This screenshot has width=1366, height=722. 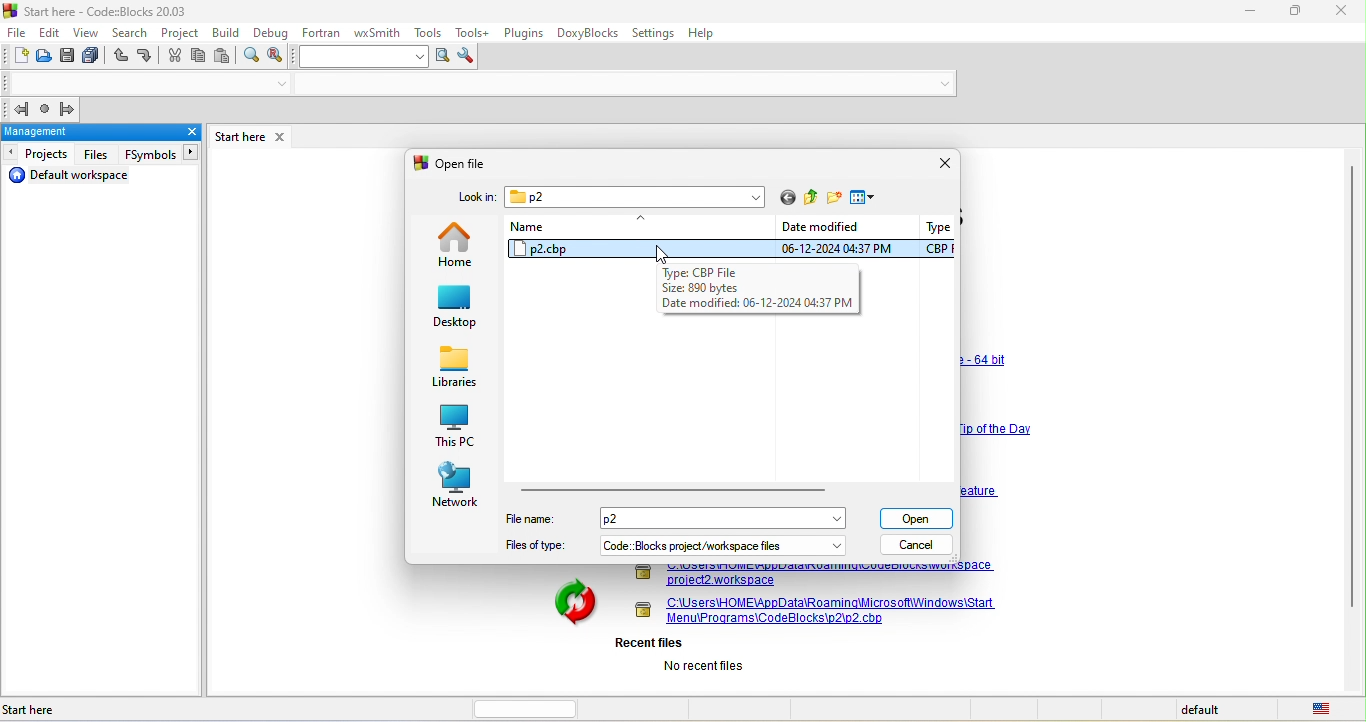 What do you see at coordinates (460, 310) in the screenshot?
I see `desktop` at bounding box center [460, 310].